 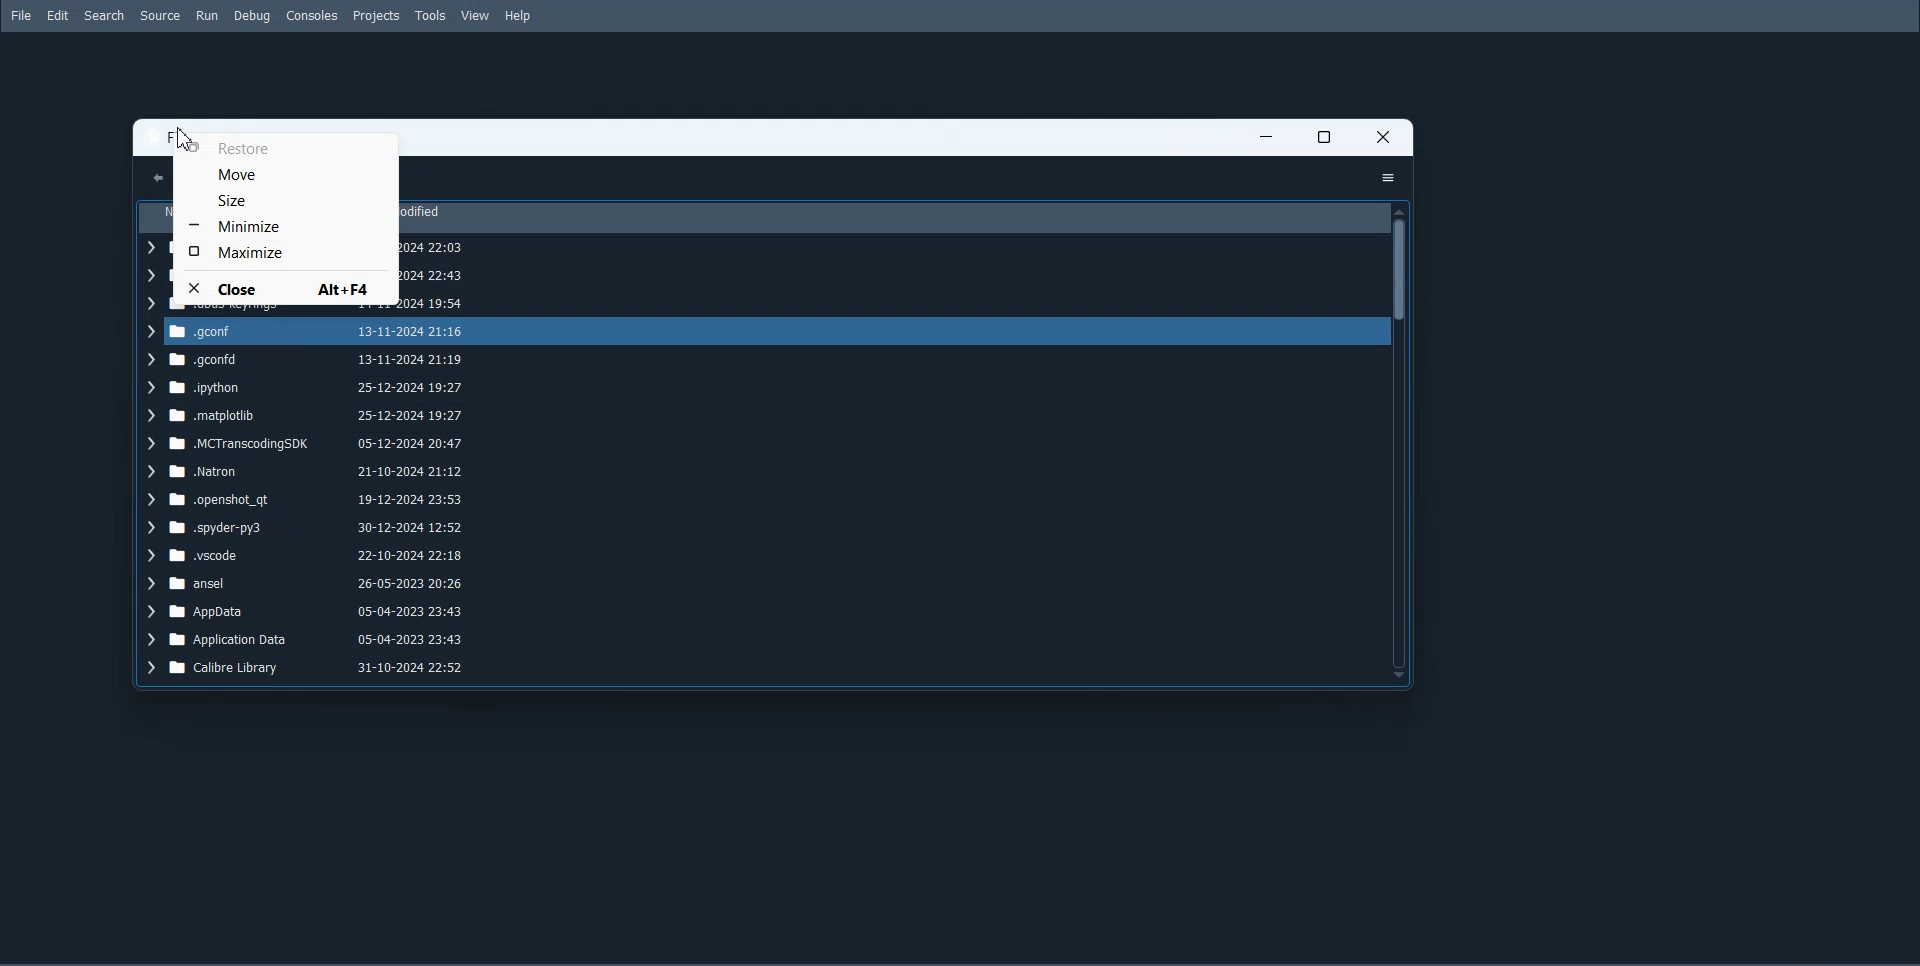 What do you see at coordinates (1267, 138) in the screenshot?
I see `Minimize` at bounding box center [1267, 138].